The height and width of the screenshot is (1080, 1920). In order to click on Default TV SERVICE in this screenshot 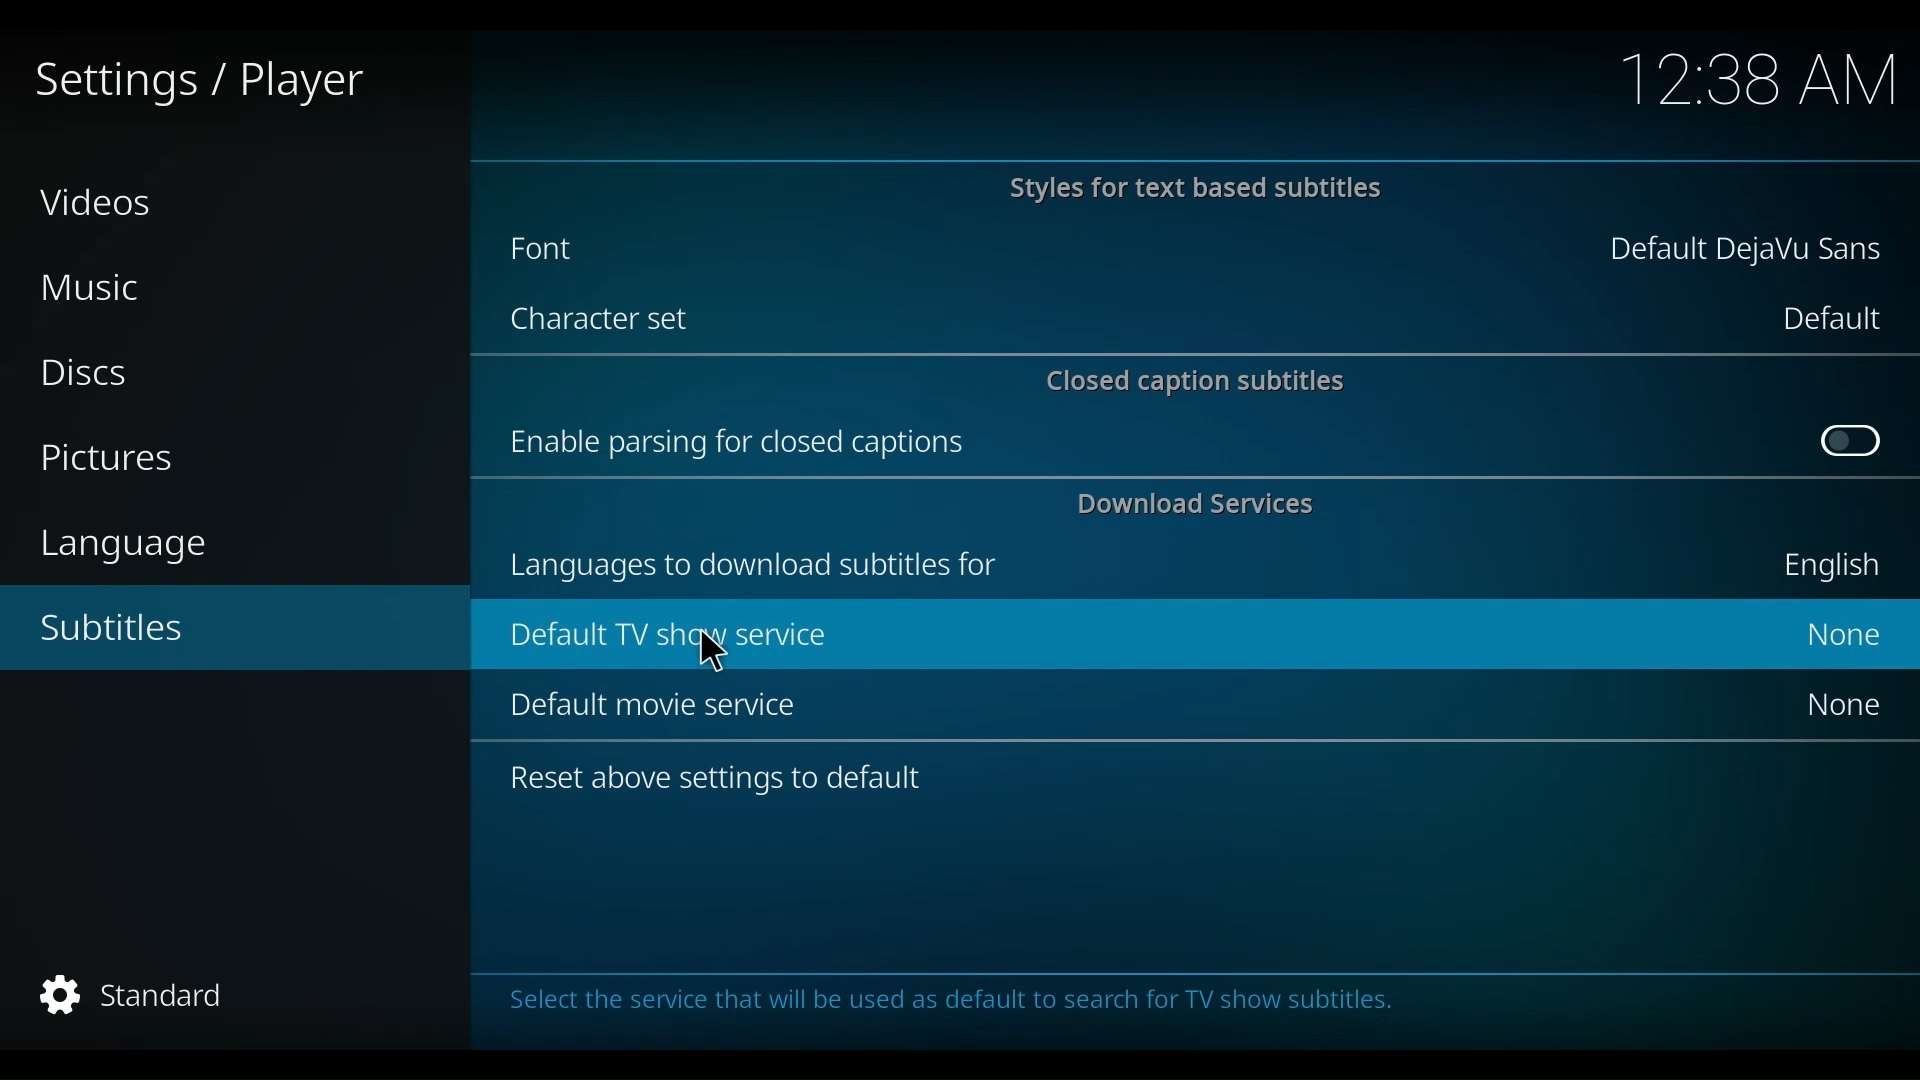, I will do `click(661, 633)`.